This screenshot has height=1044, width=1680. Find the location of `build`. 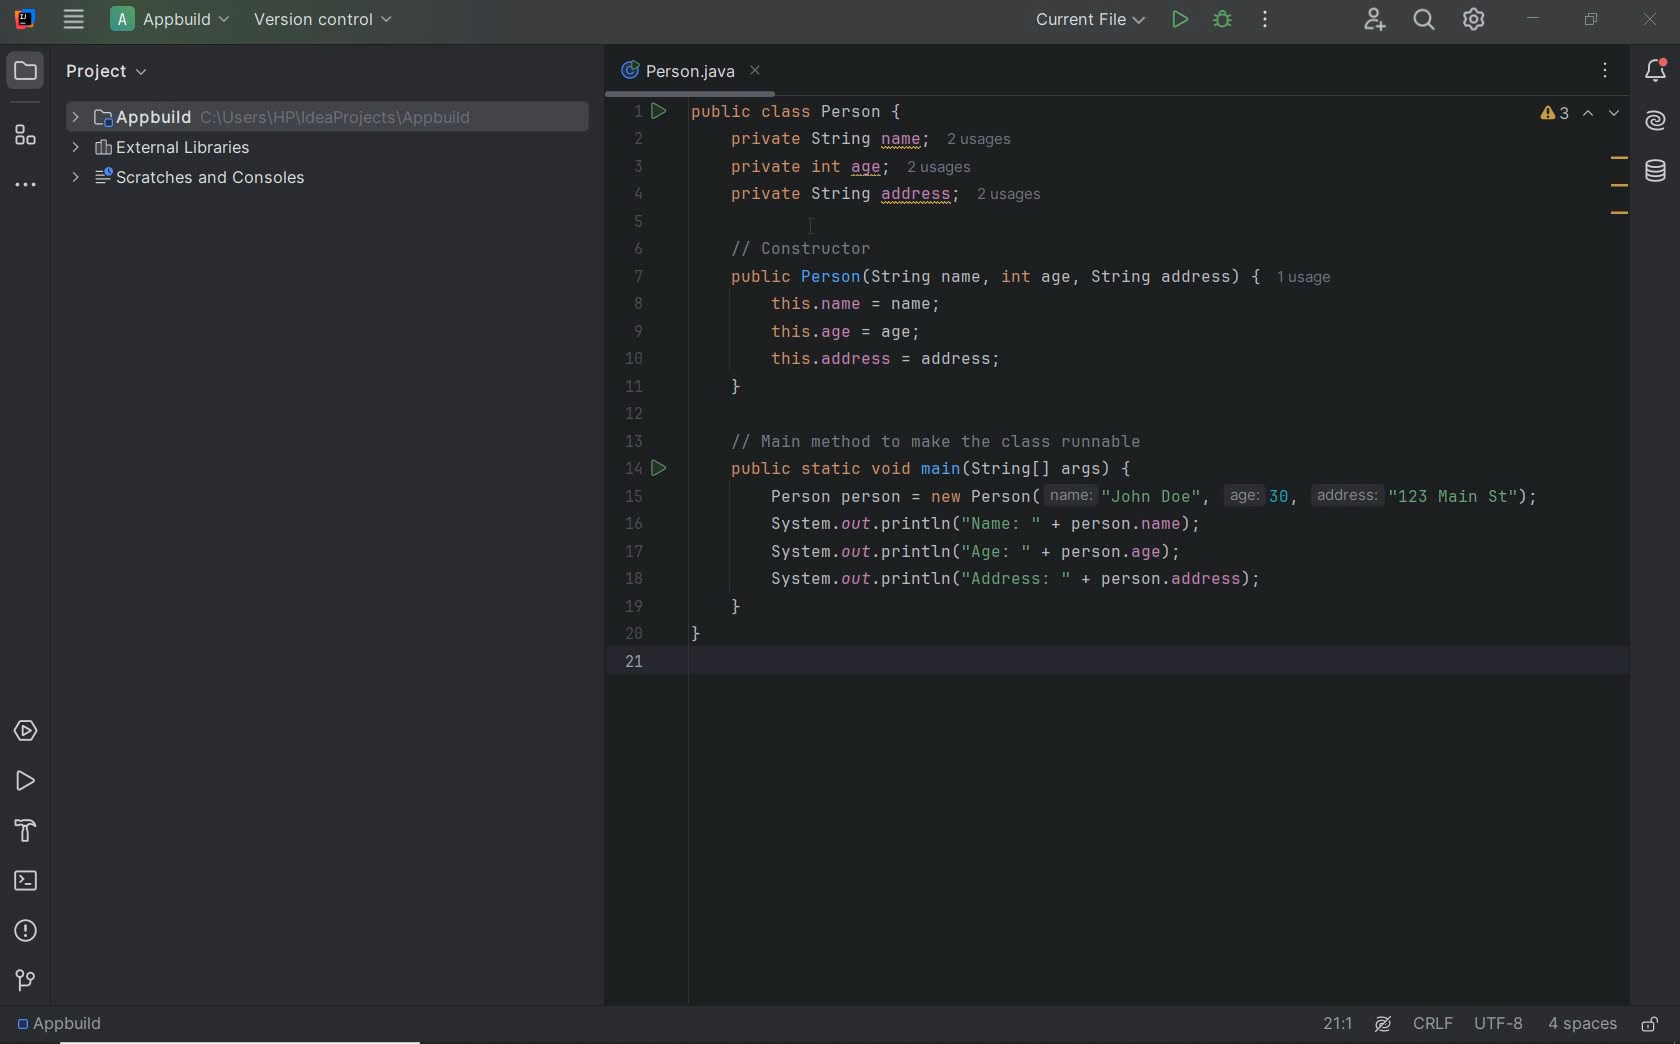

build is located at coordinates (26, 827).